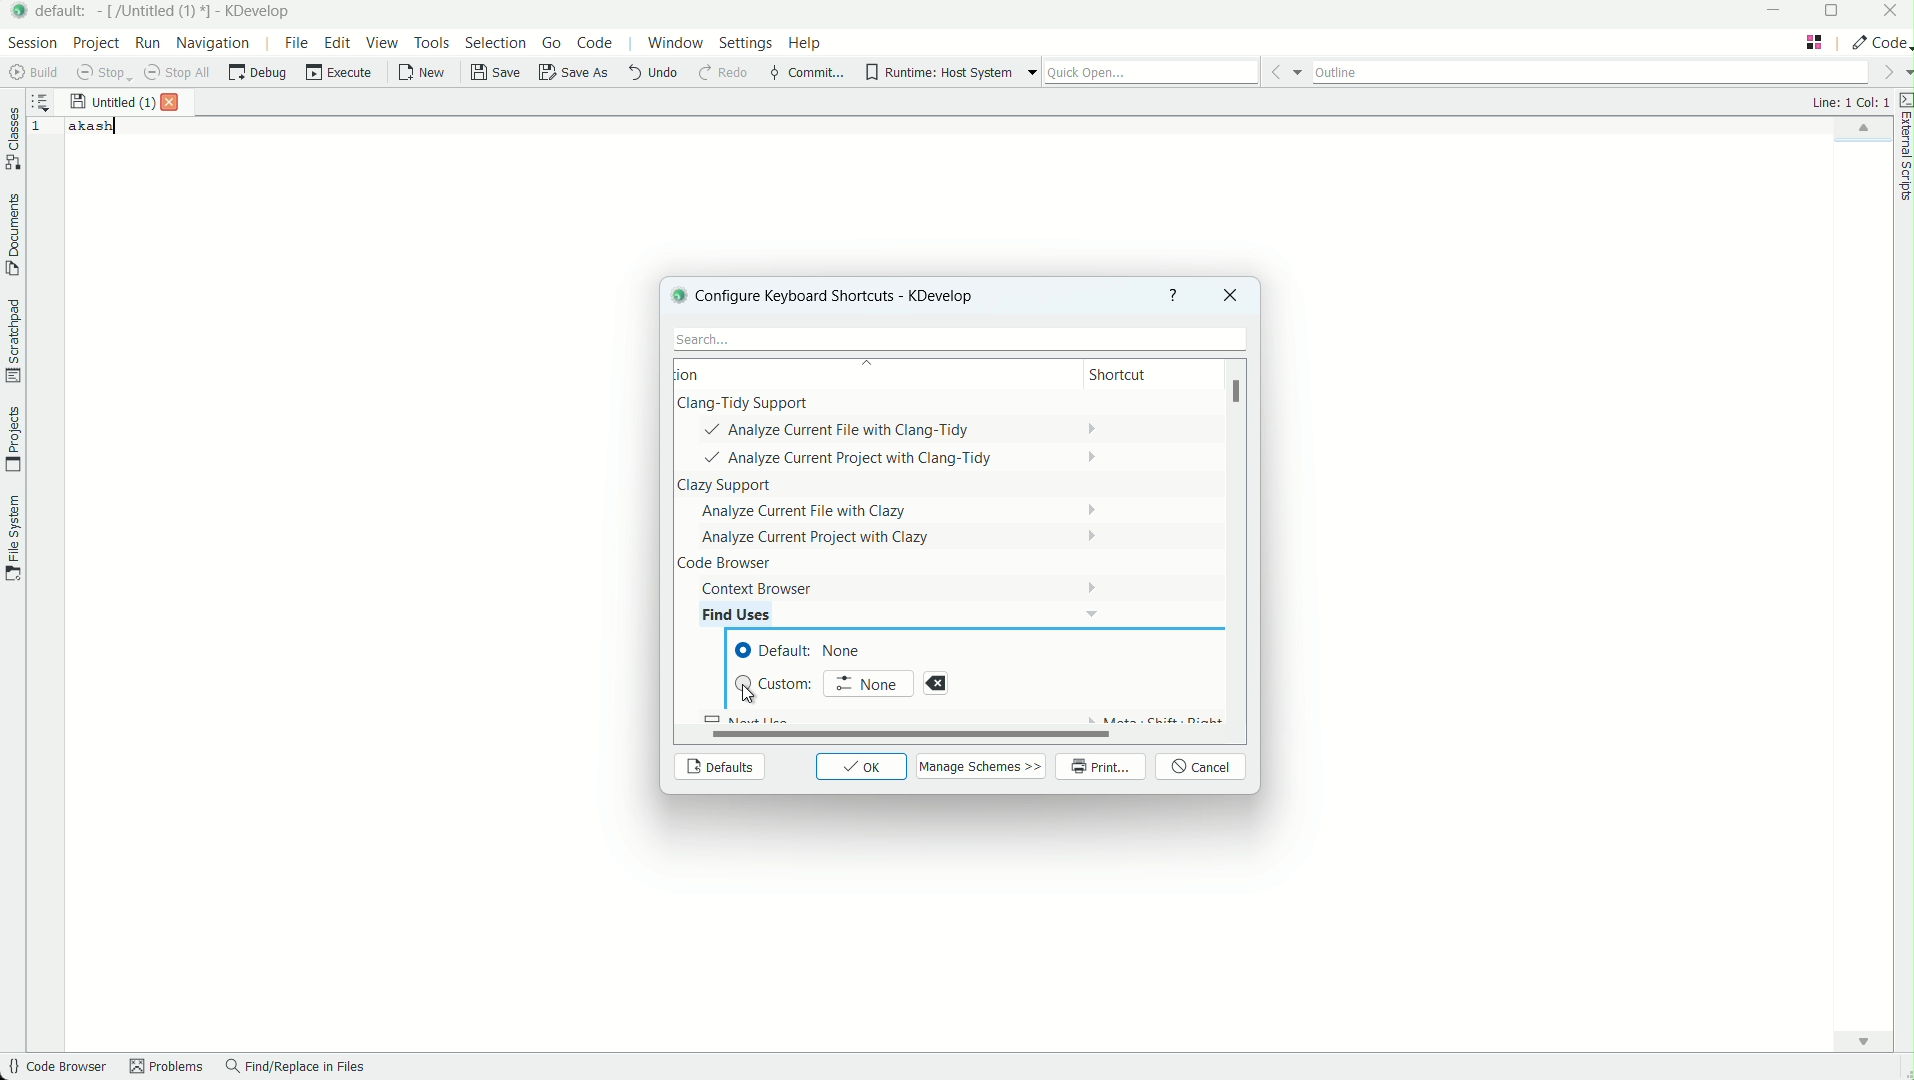  I want to click on run menu, so click(148, 43).